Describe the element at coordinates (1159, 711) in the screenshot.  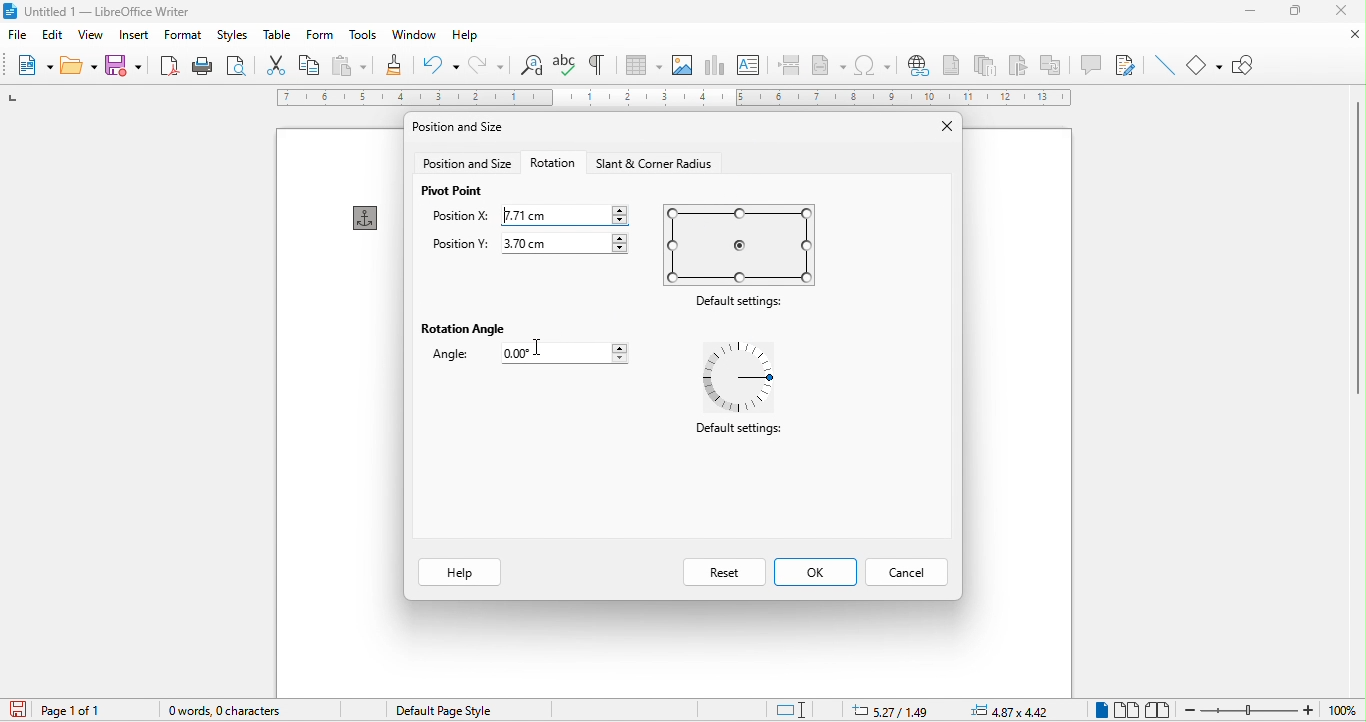
I see `book view` at that location.